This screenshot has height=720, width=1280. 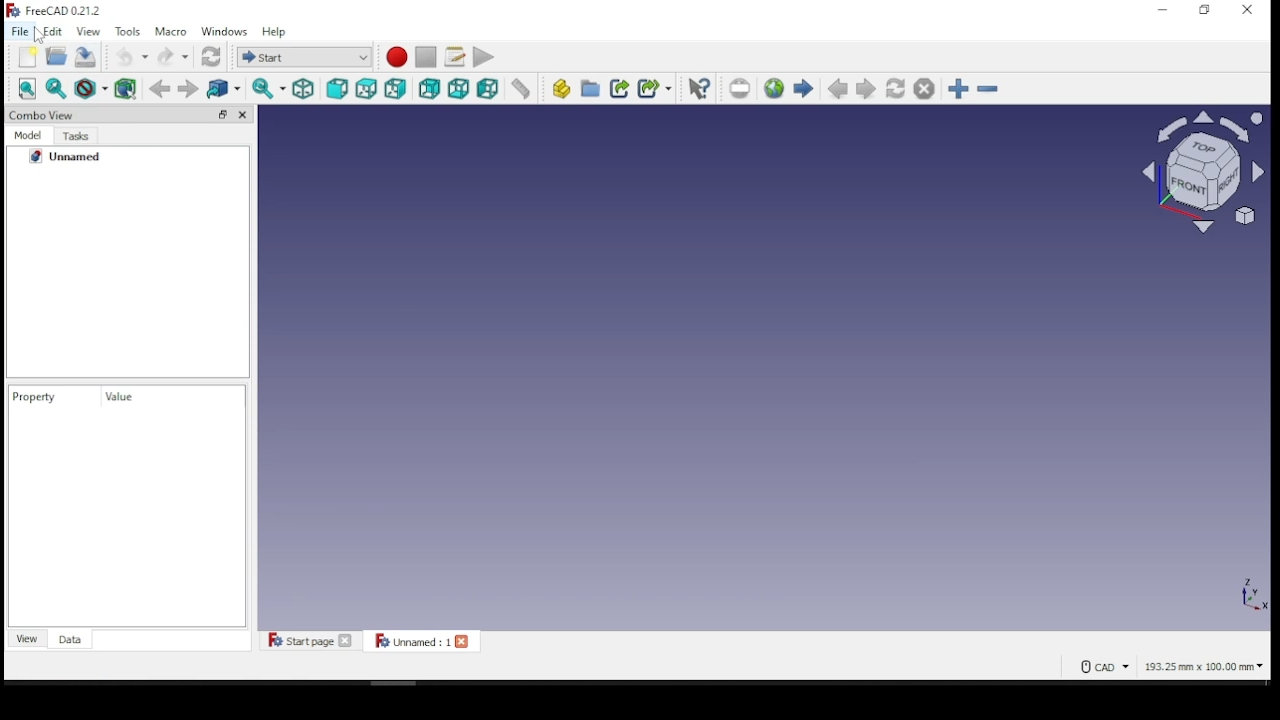 I want to click on make sub link, so click(x=655, y=88).